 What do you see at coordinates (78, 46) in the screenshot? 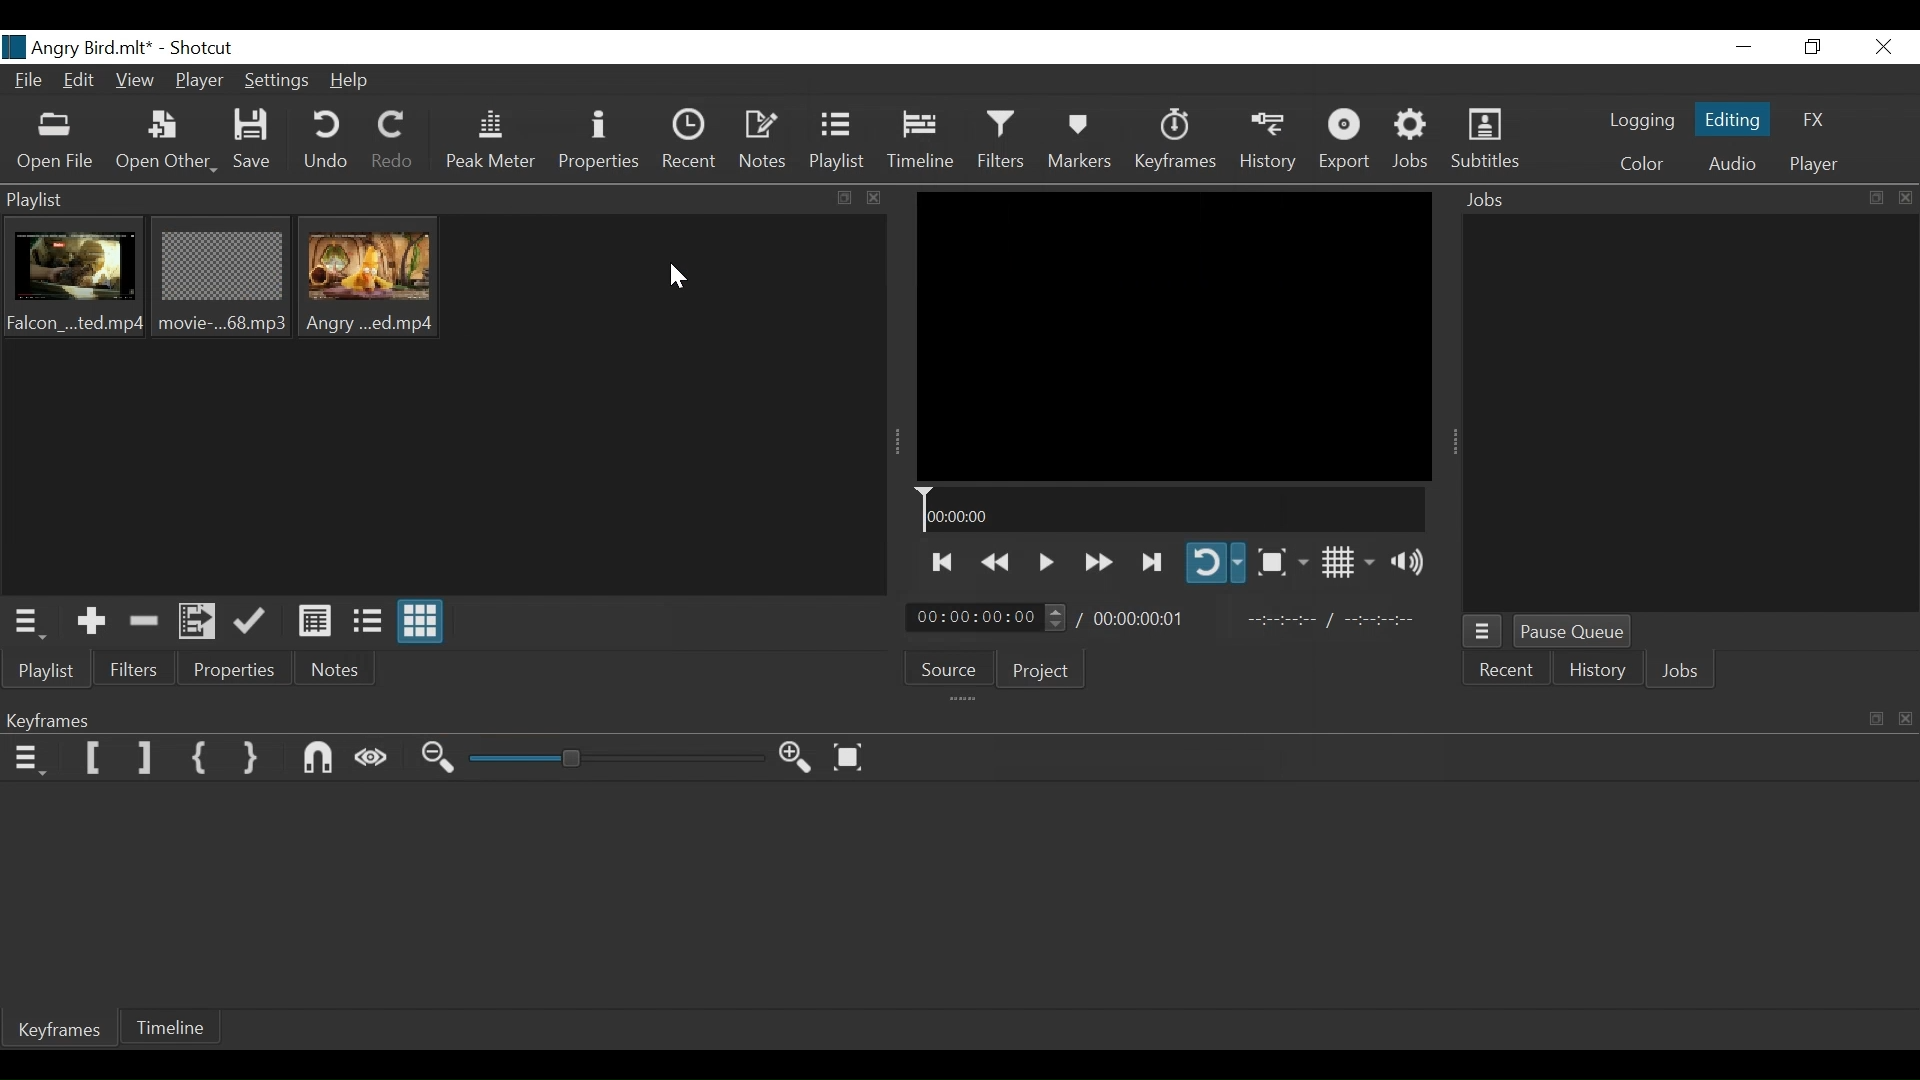
I see `File Name` at bounding box center [78, 46].